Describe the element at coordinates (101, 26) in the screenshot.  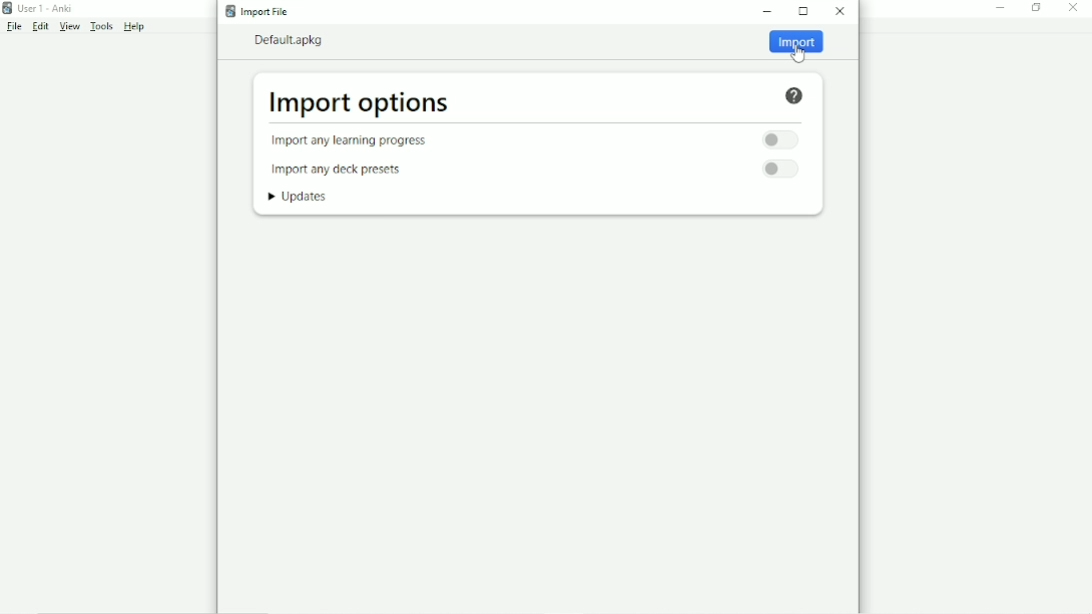
I see `Tools` at that location.